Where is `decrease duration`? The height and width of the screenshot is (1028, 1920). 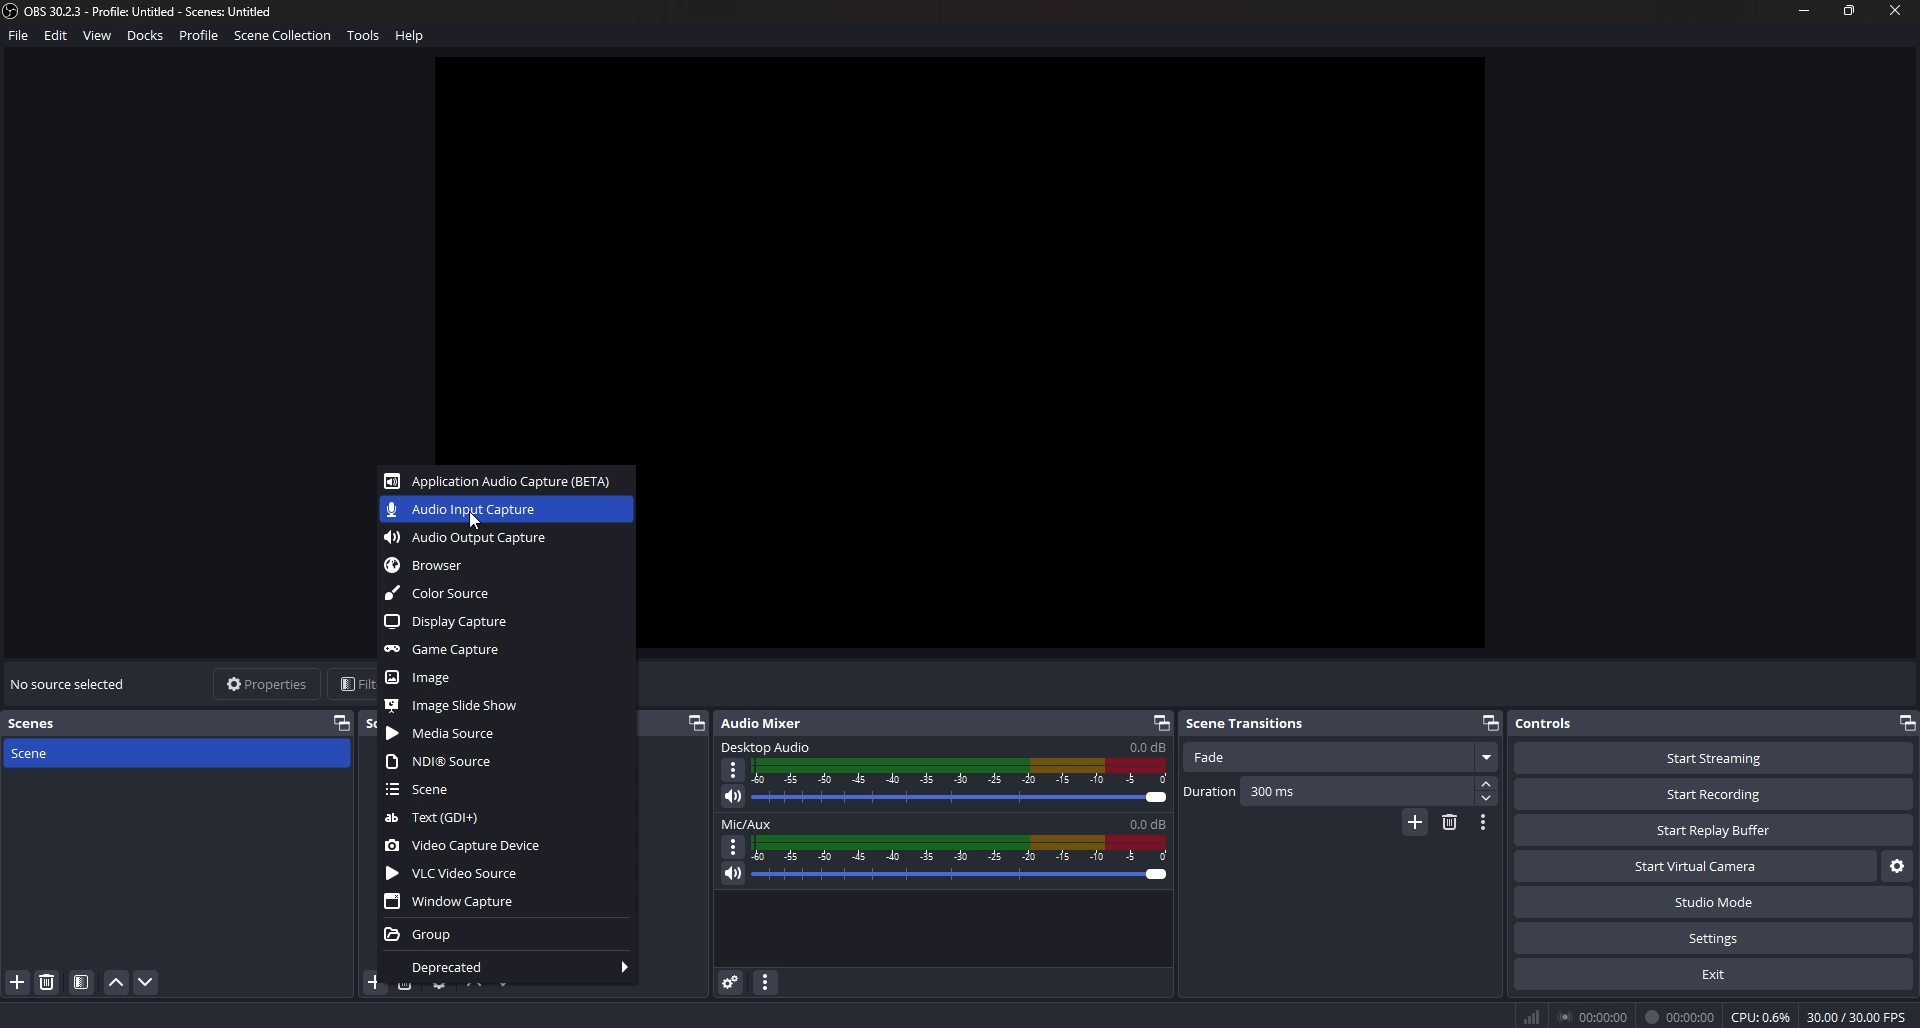 decrease duration is located at coordinates (1487, 798).